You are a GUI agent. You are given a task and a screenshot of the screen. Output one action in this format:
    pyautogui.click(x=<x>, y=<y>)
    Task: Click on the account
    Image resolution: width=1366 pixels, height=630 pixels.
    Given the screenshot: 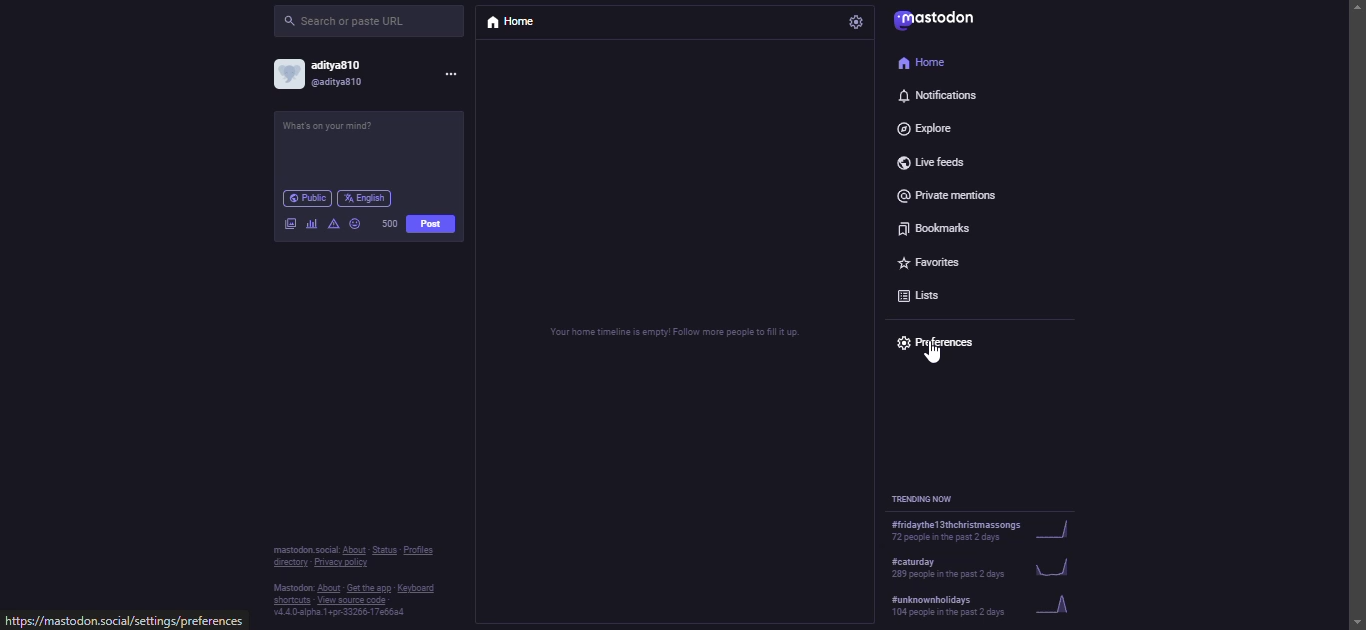 What is the action you would take?
    pyautogui.click(x=324, y=75)
    